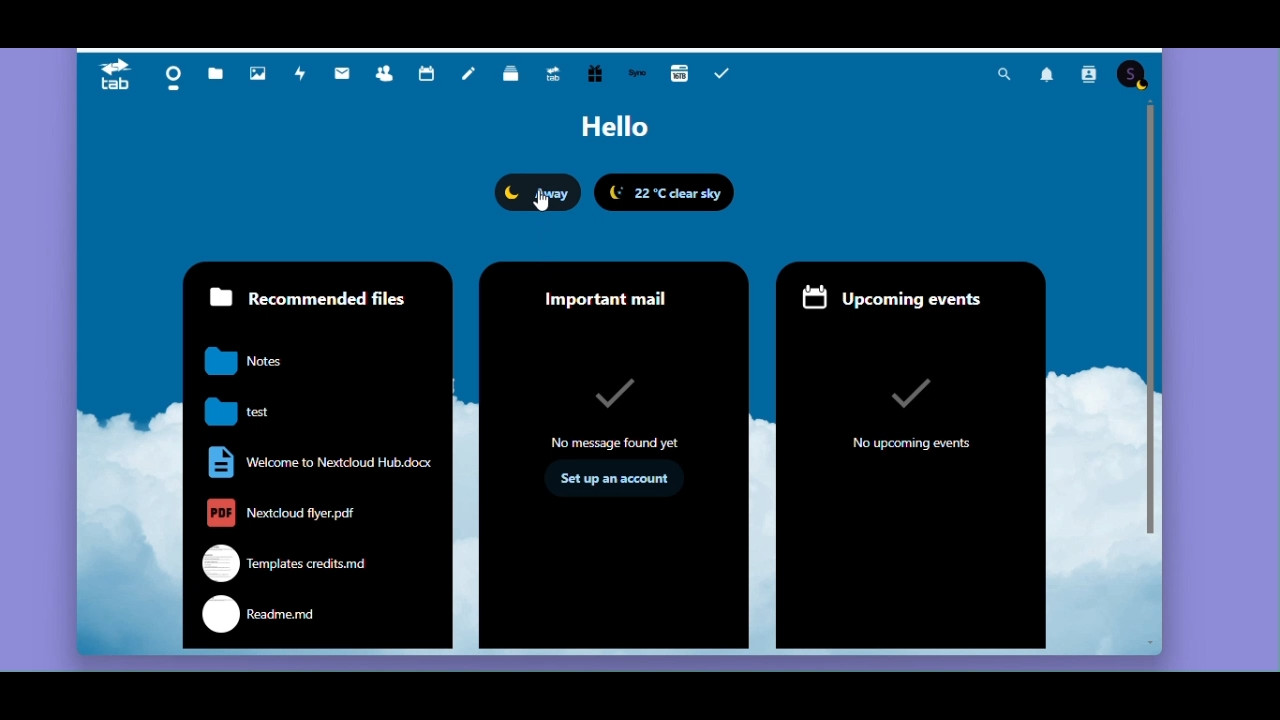  What do you see at coordinates (557, 75) in the screenshot?
I see `Upgrade` at bounding box center [557, 75].